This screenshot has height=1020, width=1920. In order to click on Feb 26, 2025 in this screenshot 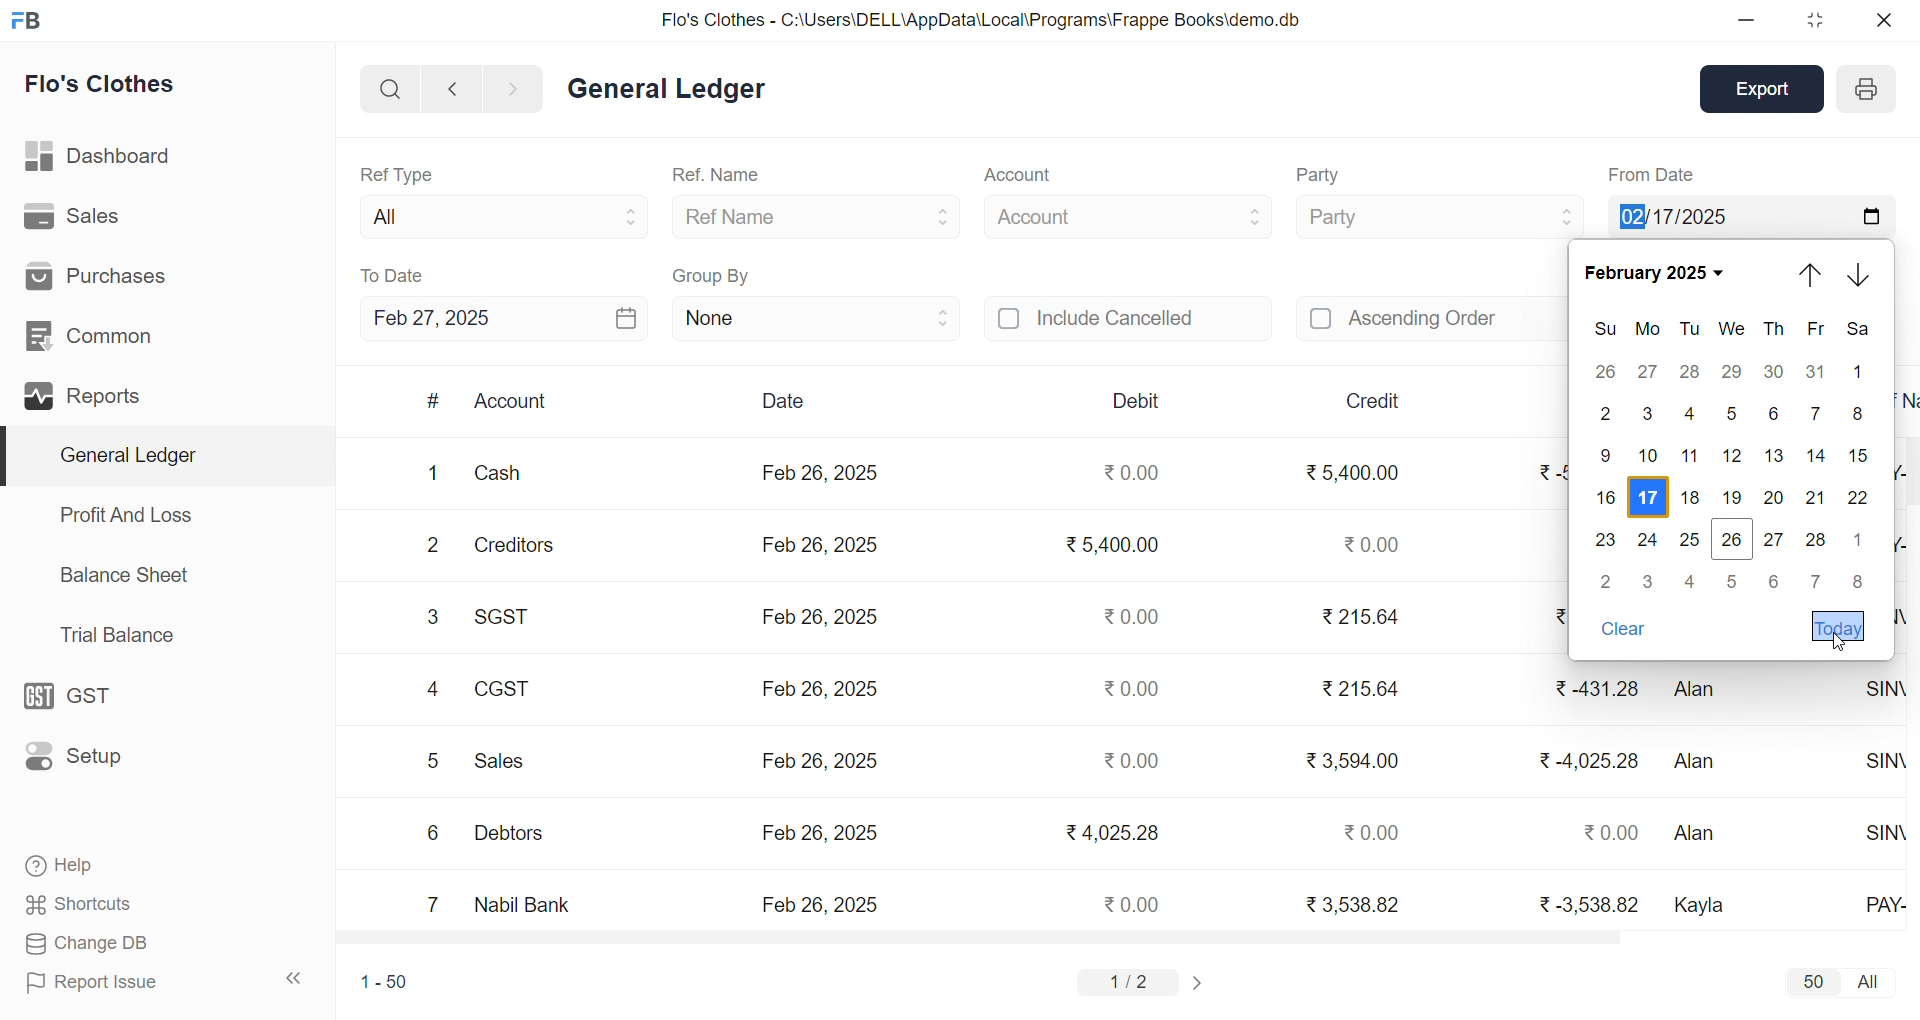, I will do `click(820, 474)`.